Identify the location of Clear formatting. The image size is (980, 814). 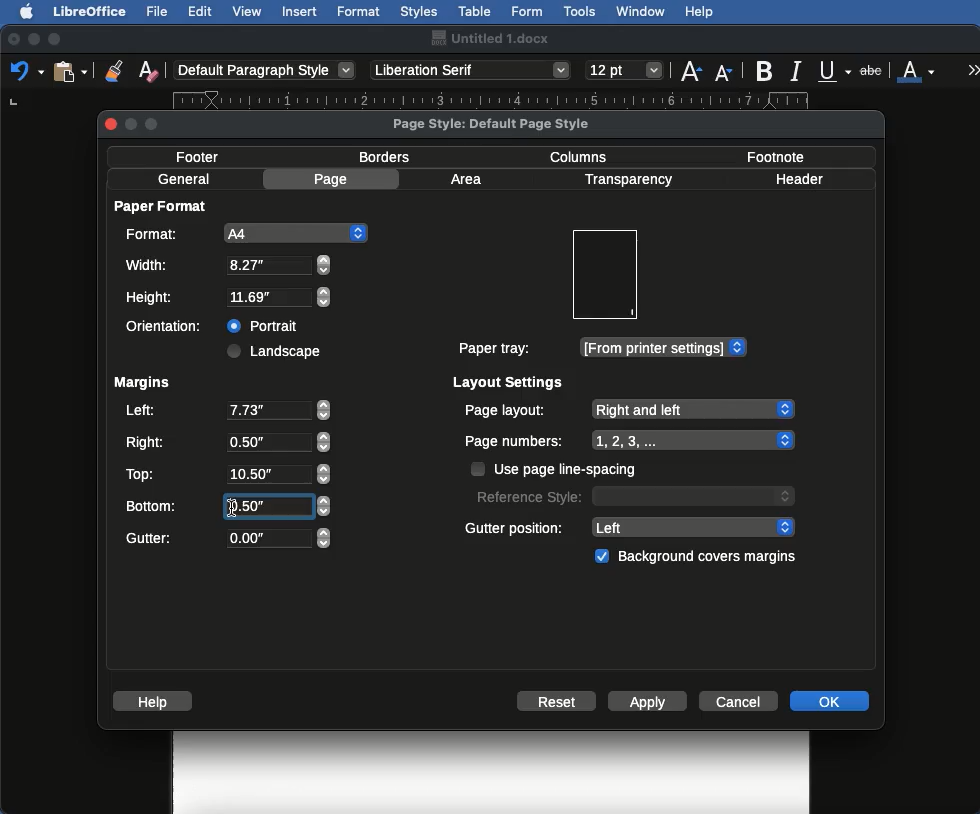
(148, 69).